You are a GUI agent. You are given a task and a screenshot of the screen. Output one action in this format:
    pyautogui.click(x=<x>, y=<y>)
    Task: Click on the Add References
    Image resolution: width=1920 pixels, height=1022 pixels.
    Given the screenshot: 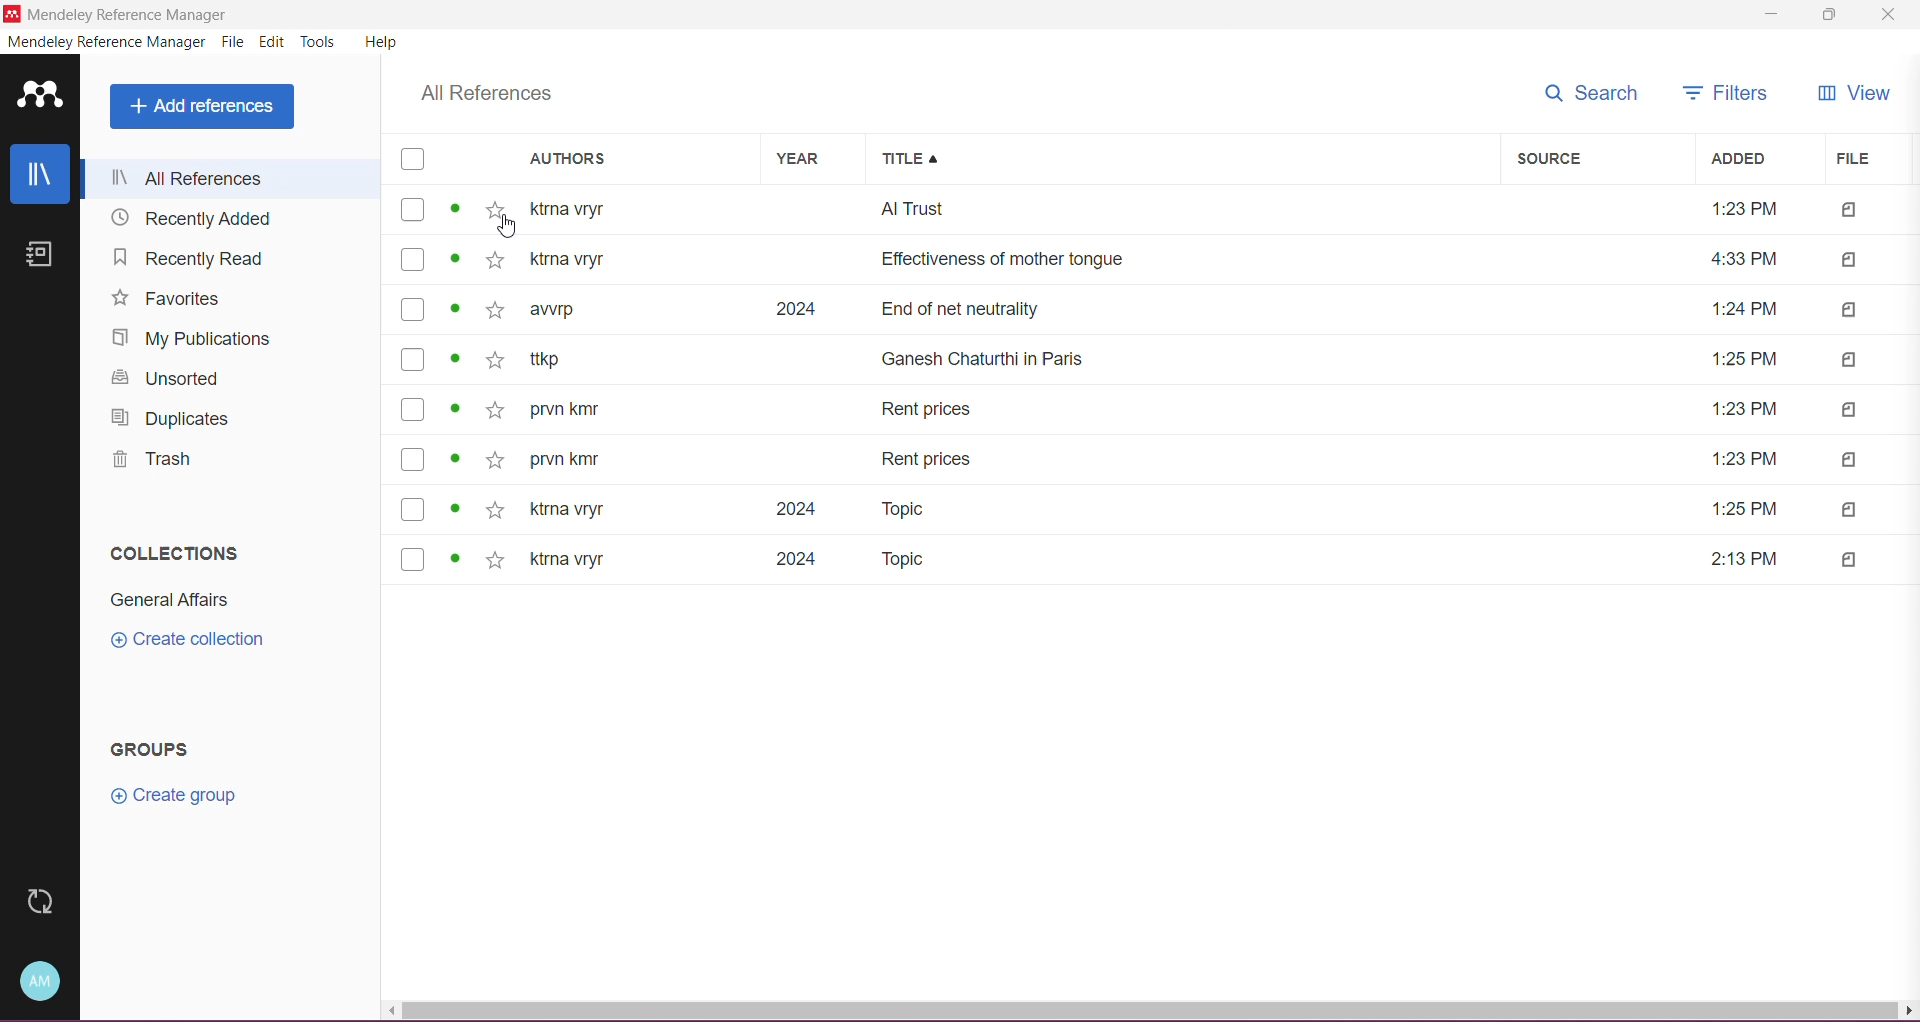 What is the action you would take?
    pyautogui.click(x=202, y=107)
    